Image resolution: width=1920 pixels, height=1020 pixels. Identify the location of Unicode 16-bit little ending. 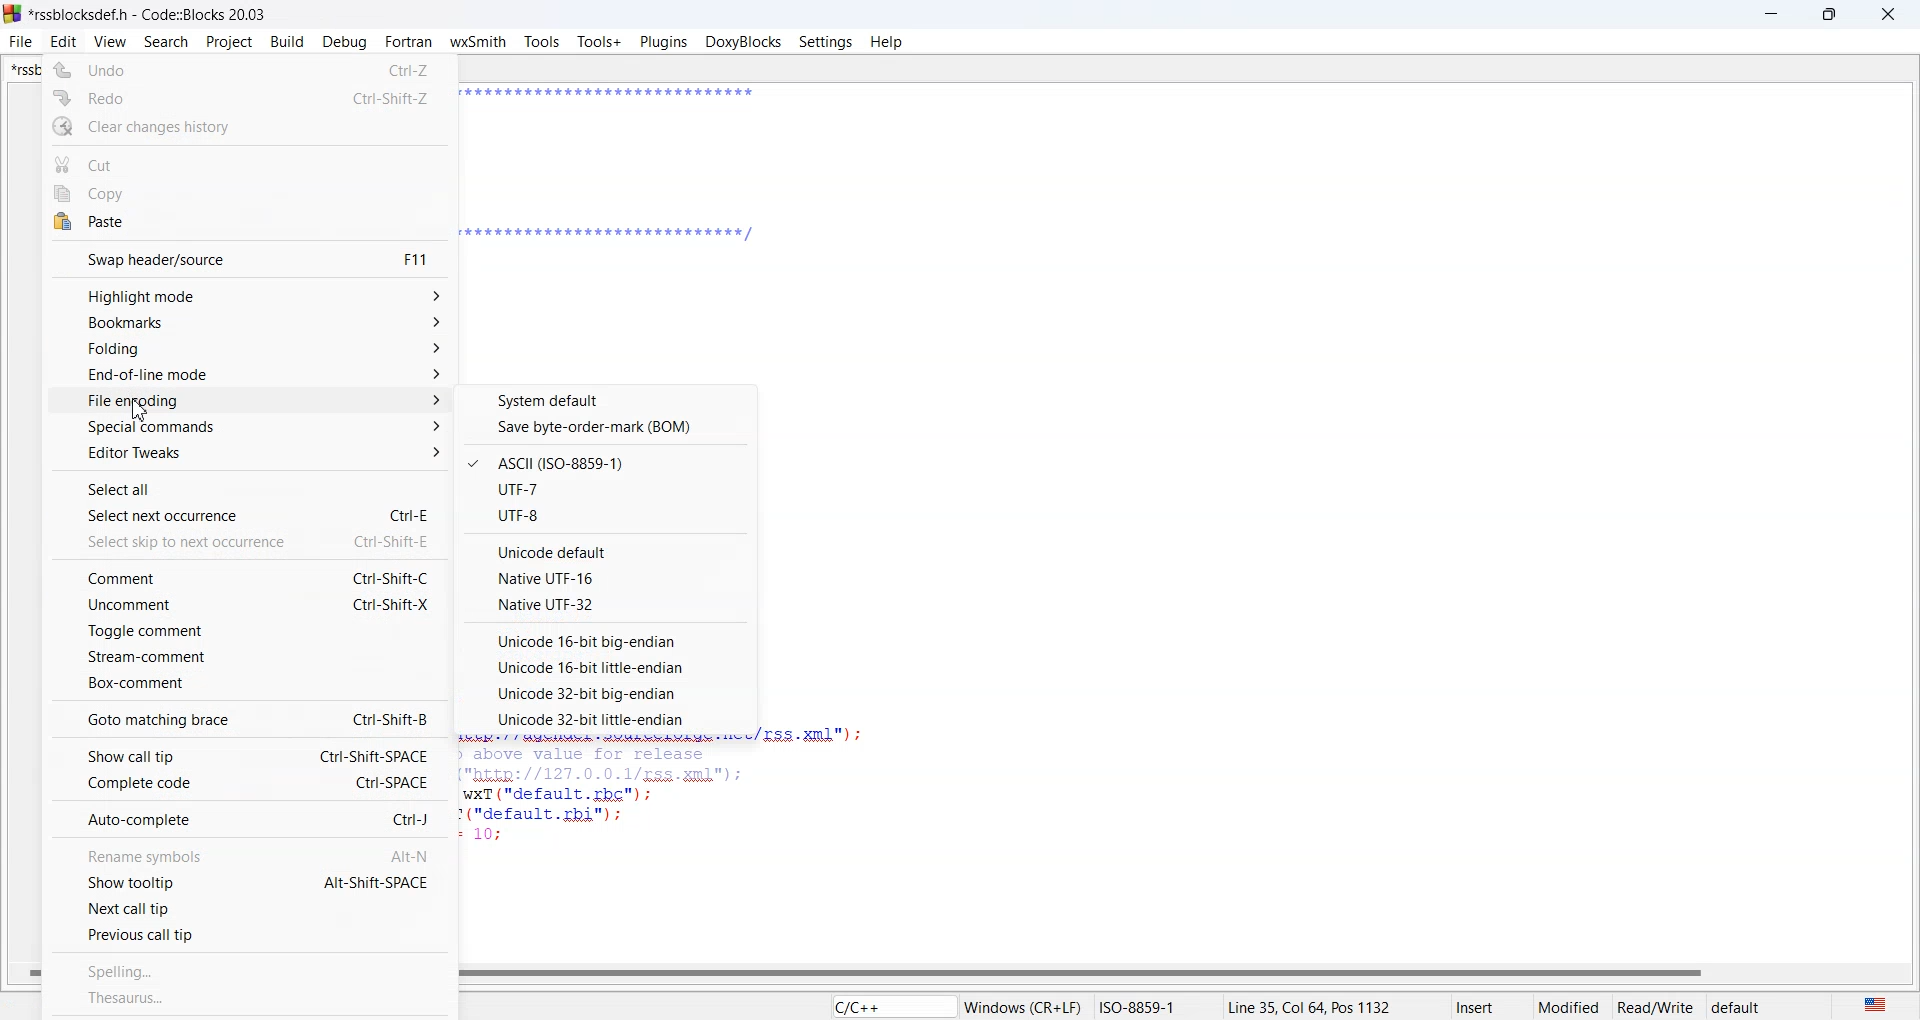
(604, 668).